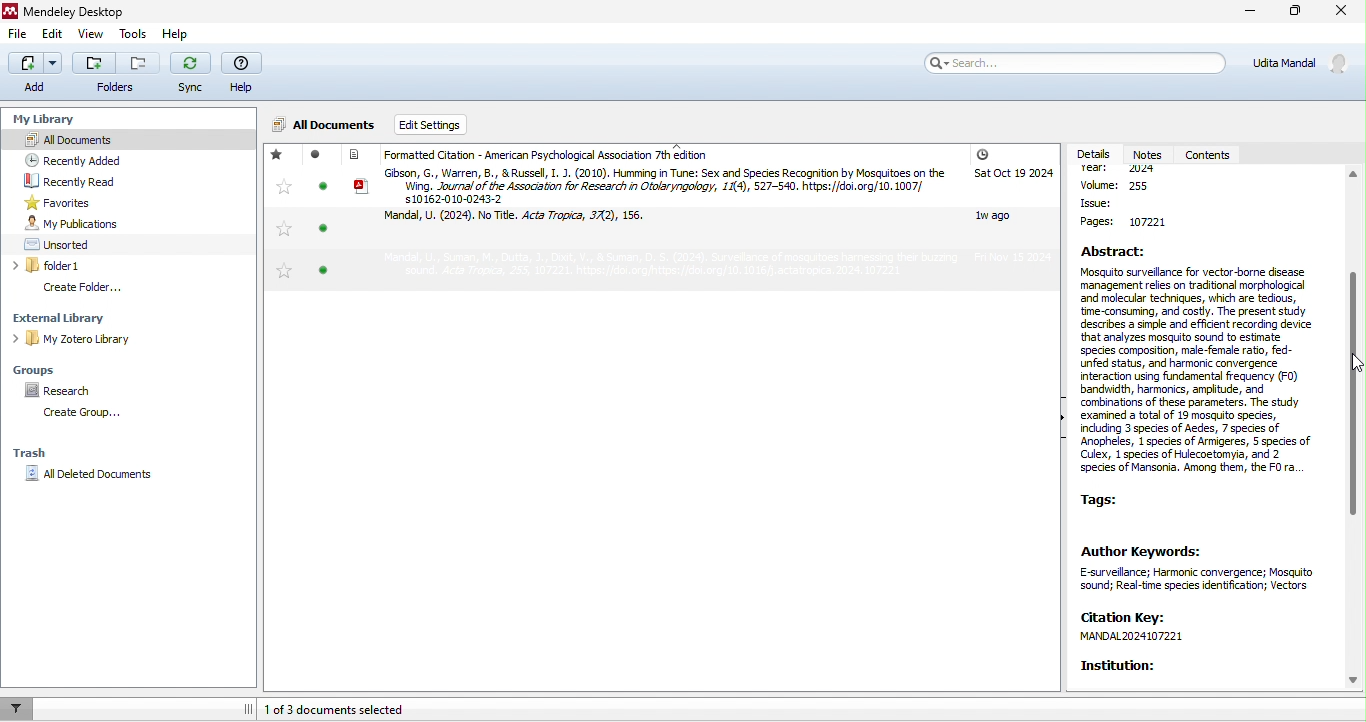  Describe the element at coordinates (242, 74) in the screenshot. I see `help` at that location.